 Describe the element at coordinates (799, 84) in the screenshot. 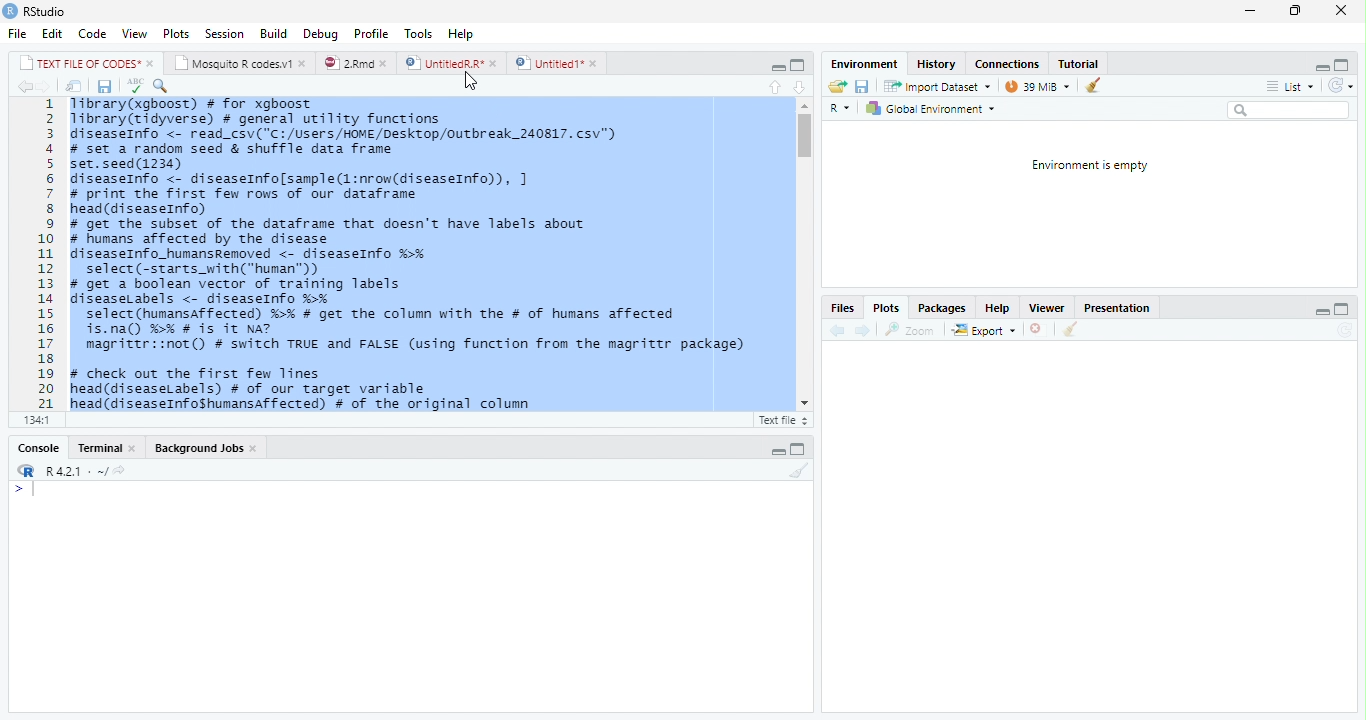

I see `Down` at that location.